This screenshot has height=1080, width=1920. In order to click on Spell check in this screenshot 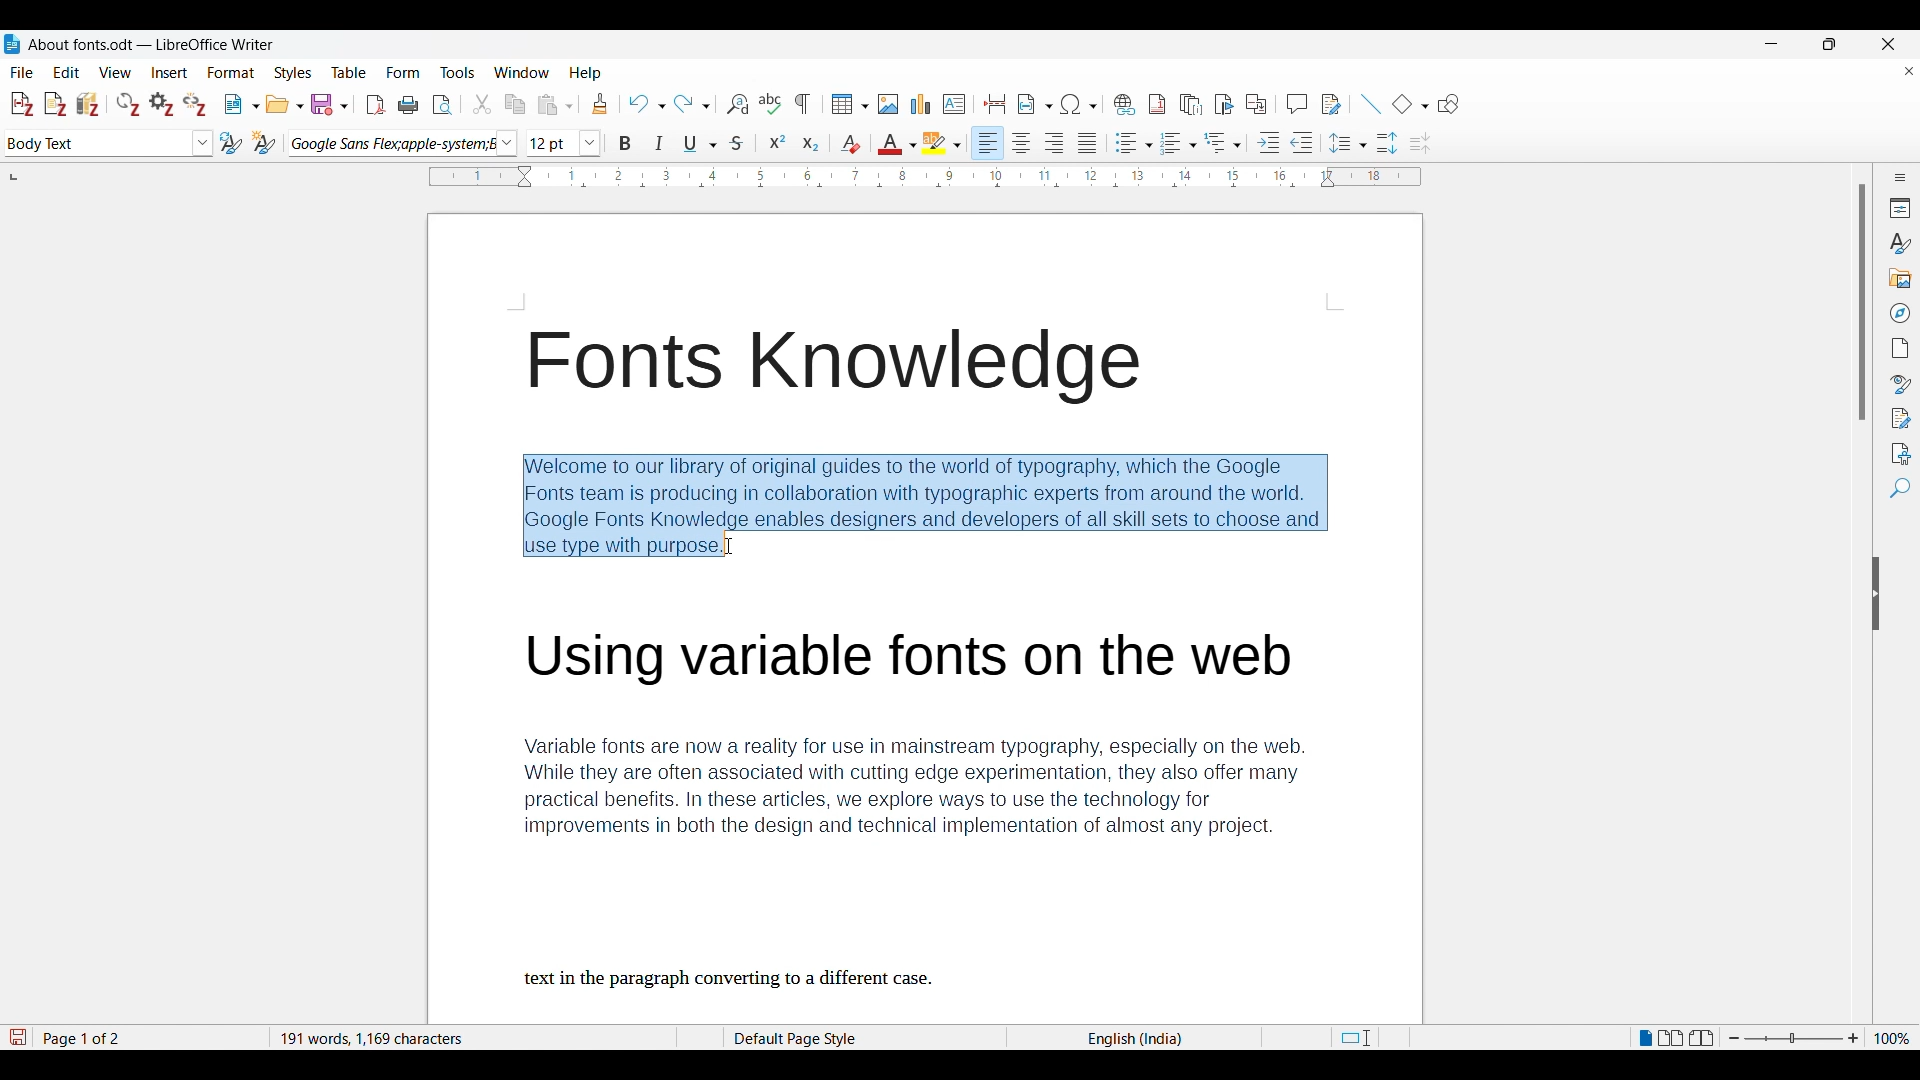, I will do `click(770, 103)`.